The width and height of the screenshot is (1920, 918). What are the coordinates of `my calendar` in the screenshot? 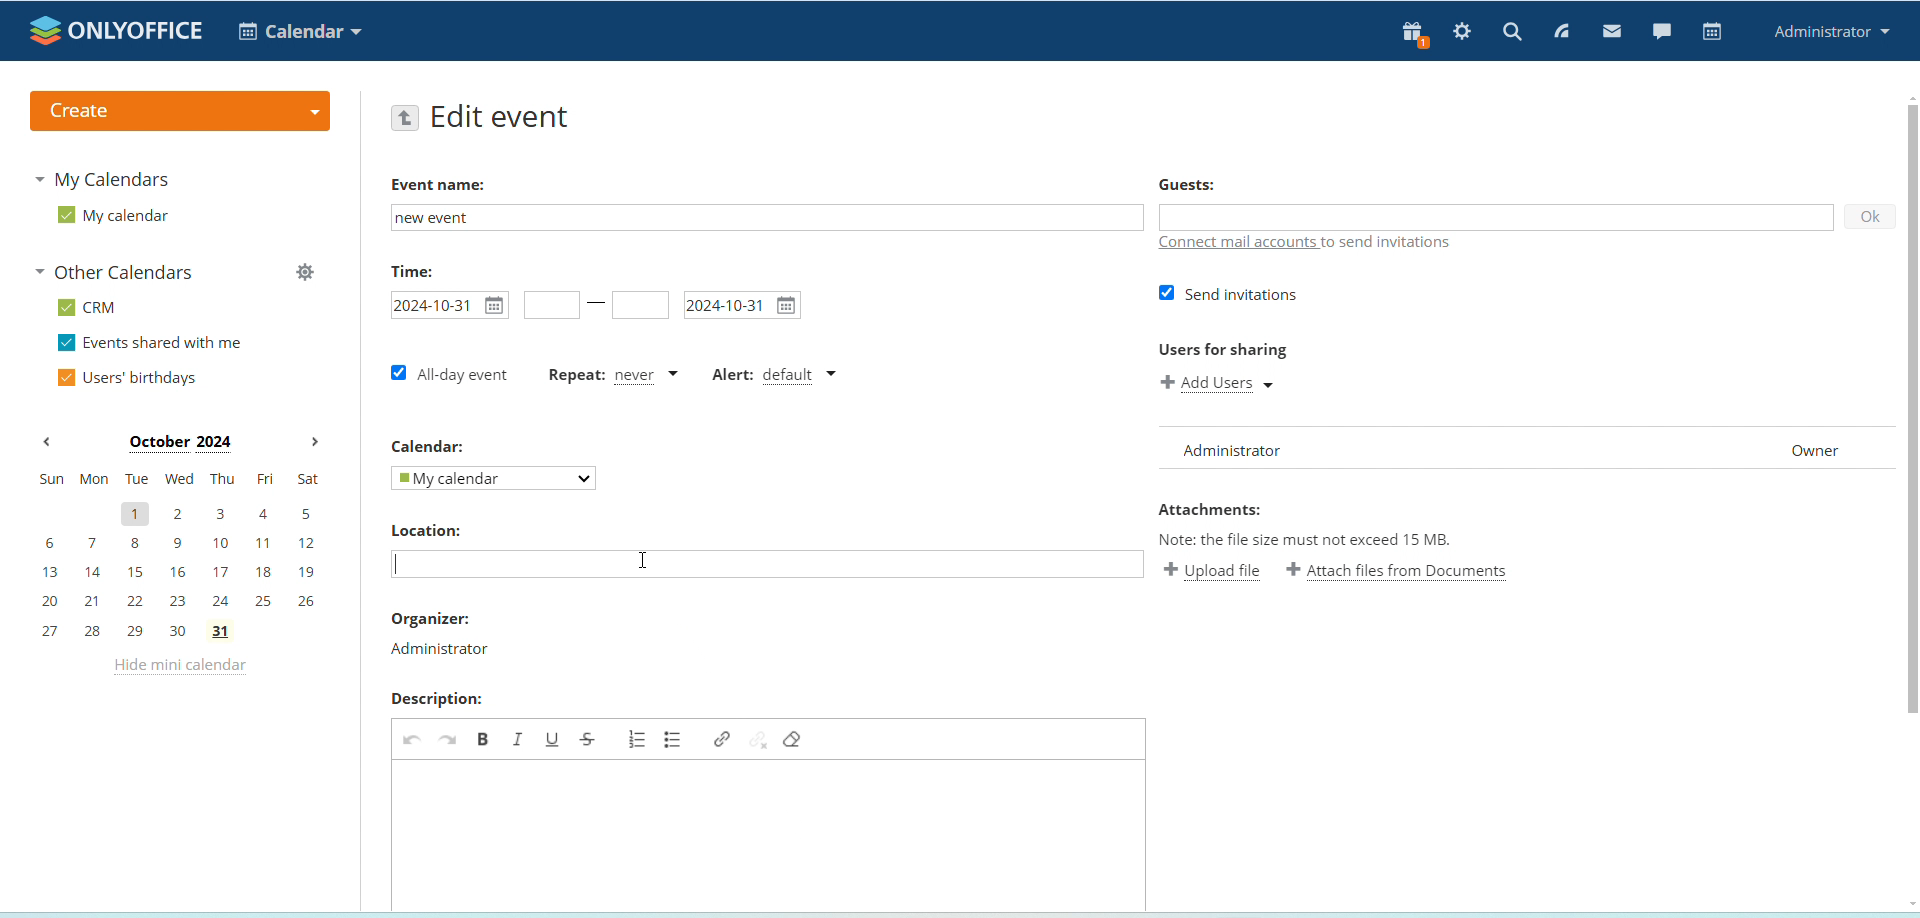 It's located at (113, 216).